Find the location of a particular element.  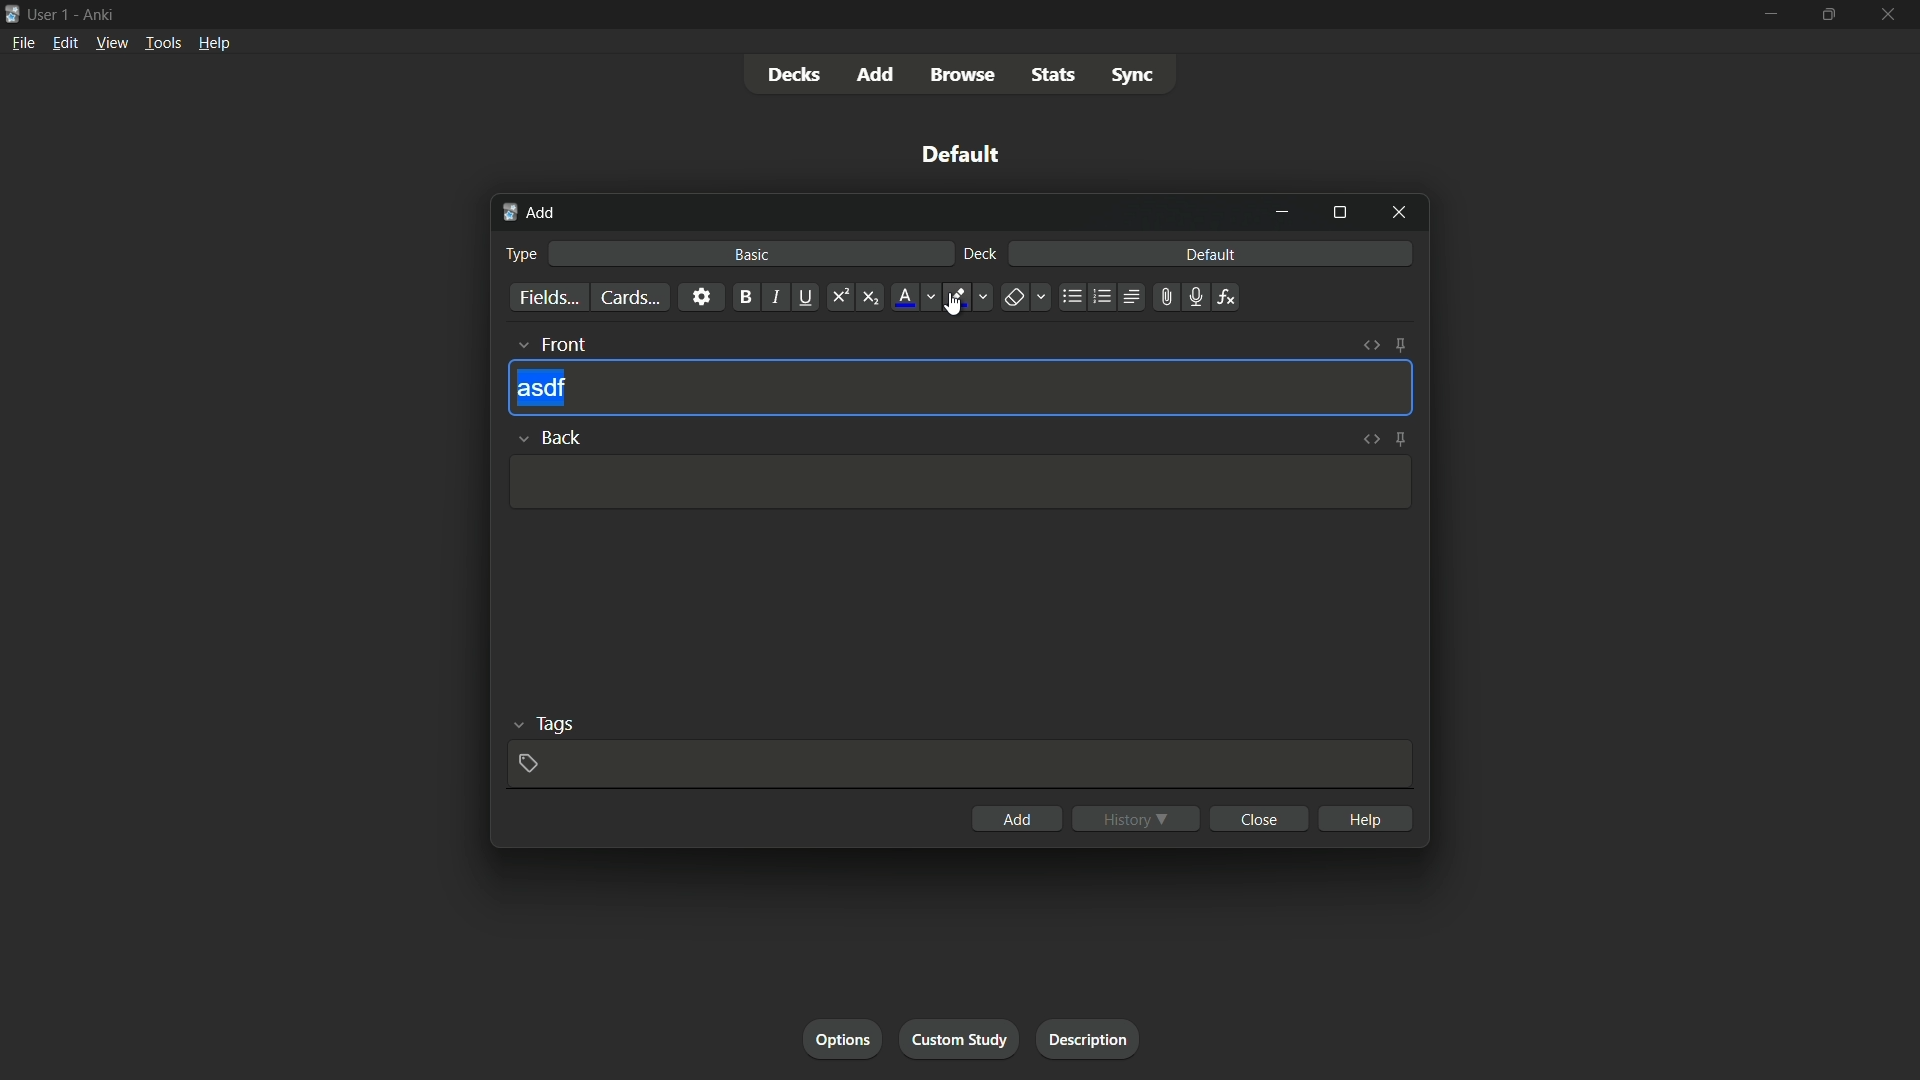

maximize is located at coordinates (1339, 213).